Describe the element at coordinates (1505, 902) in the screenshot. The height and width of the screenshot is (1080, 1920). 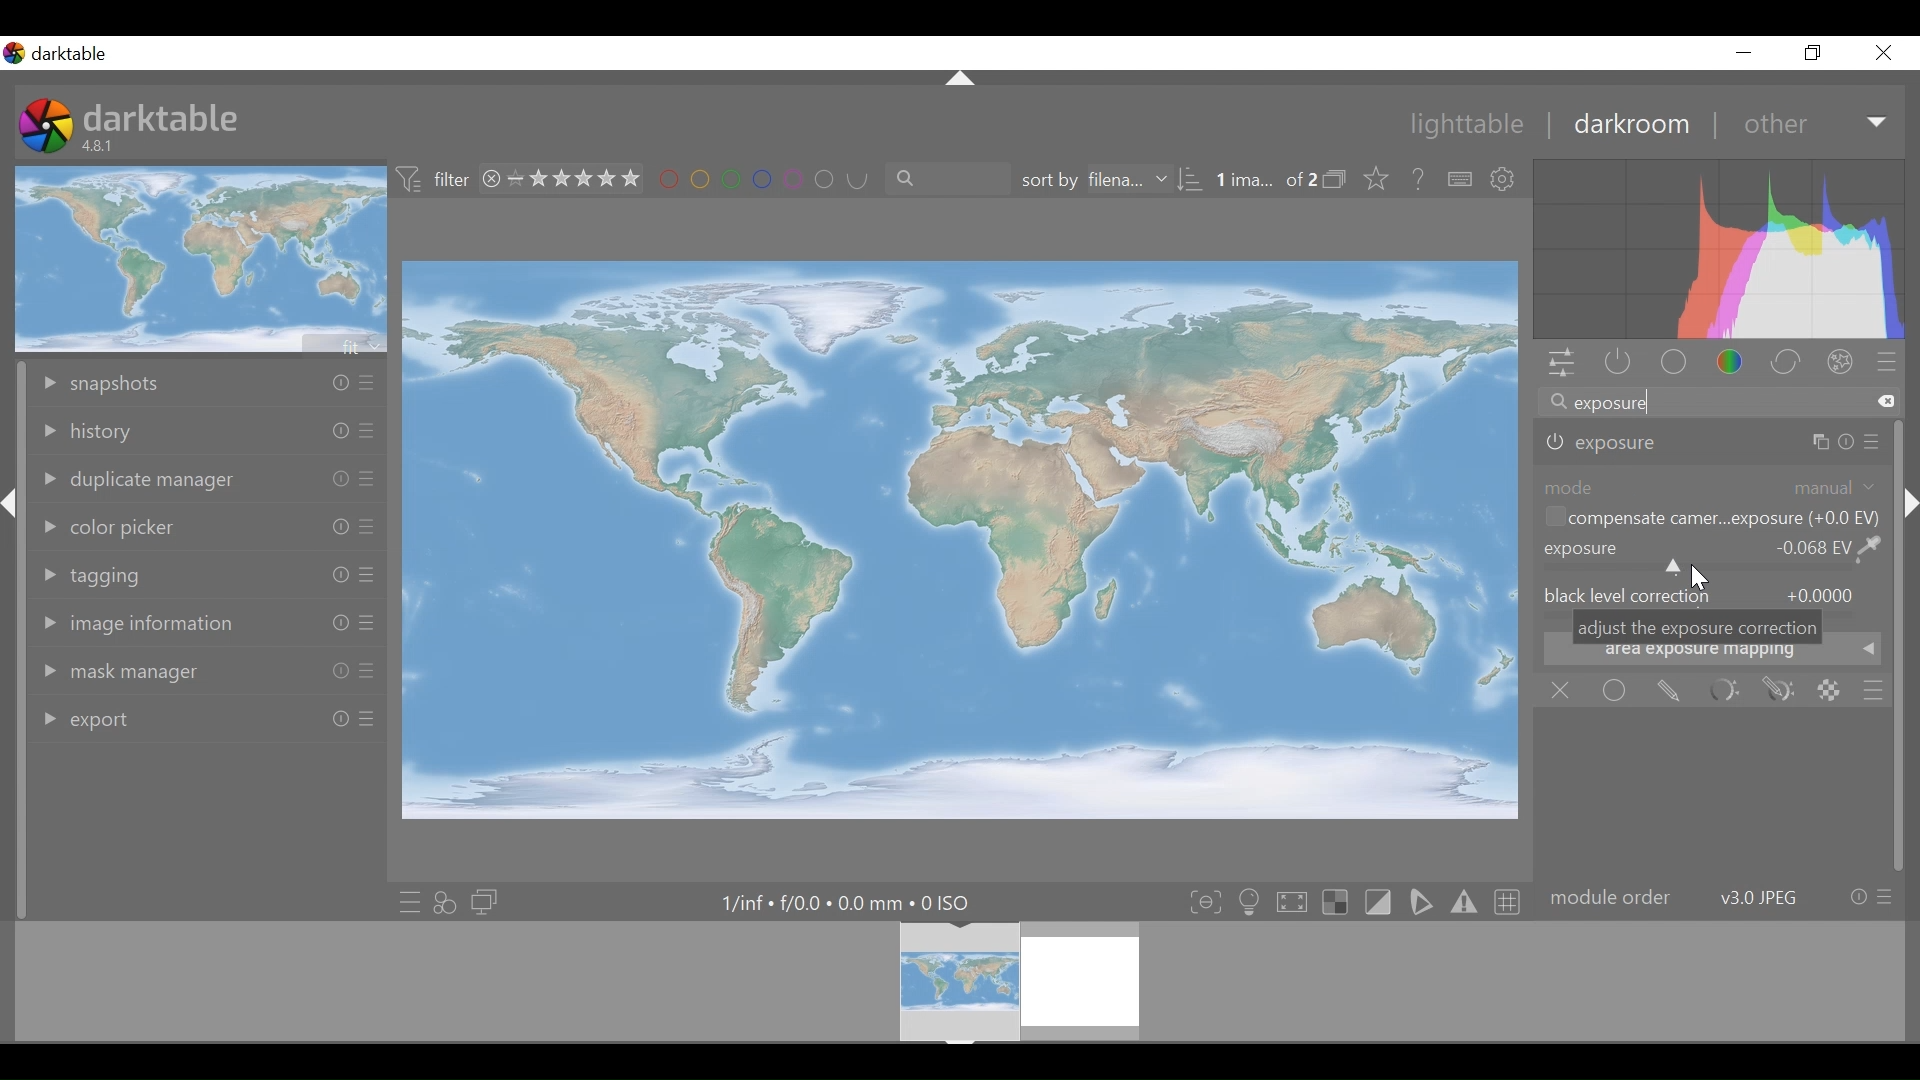
I see `toggle guide lines` at that location.